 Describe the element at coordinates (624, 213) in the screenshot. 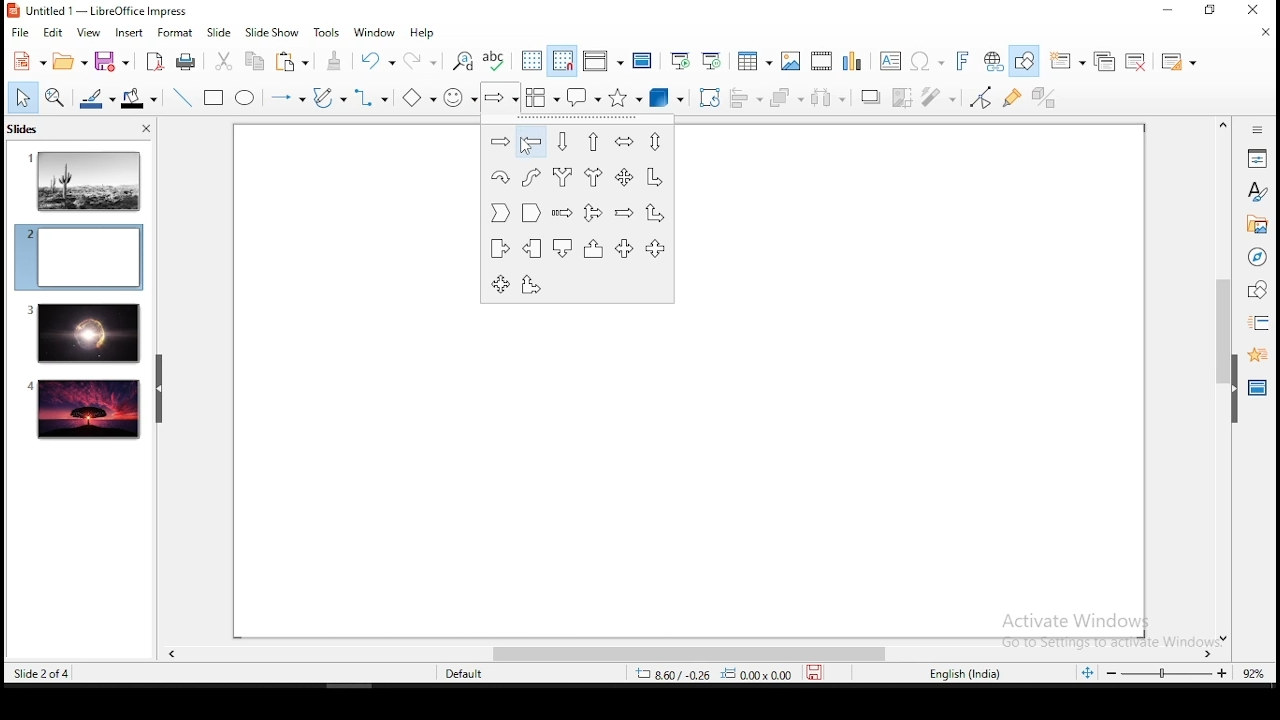

I see `notch right arrow` at that location.